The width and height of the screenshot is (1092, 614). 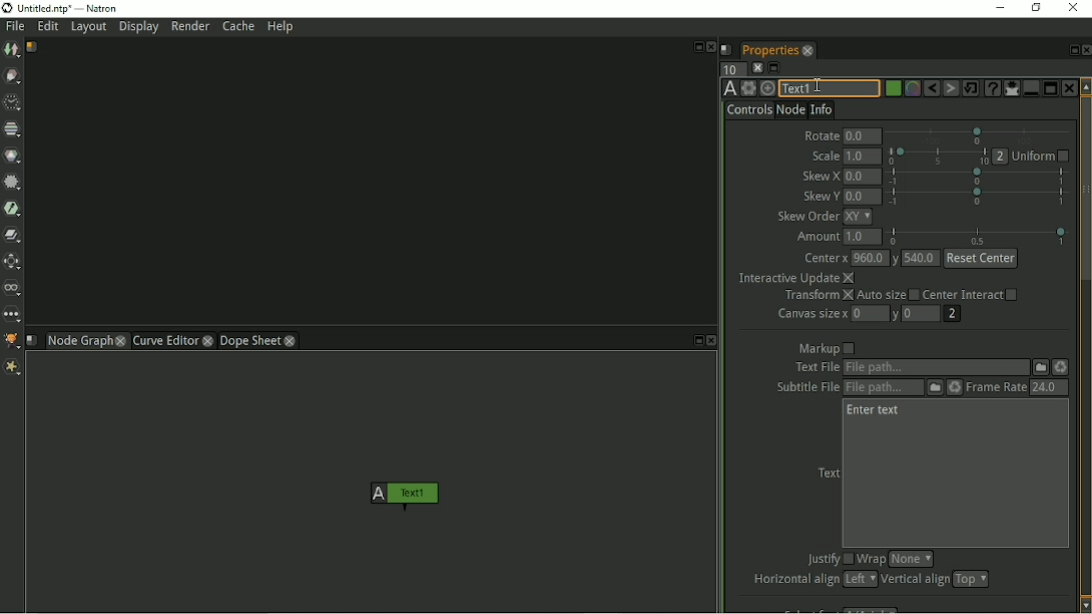 I want to click on Display, so click(x=140, y=28).